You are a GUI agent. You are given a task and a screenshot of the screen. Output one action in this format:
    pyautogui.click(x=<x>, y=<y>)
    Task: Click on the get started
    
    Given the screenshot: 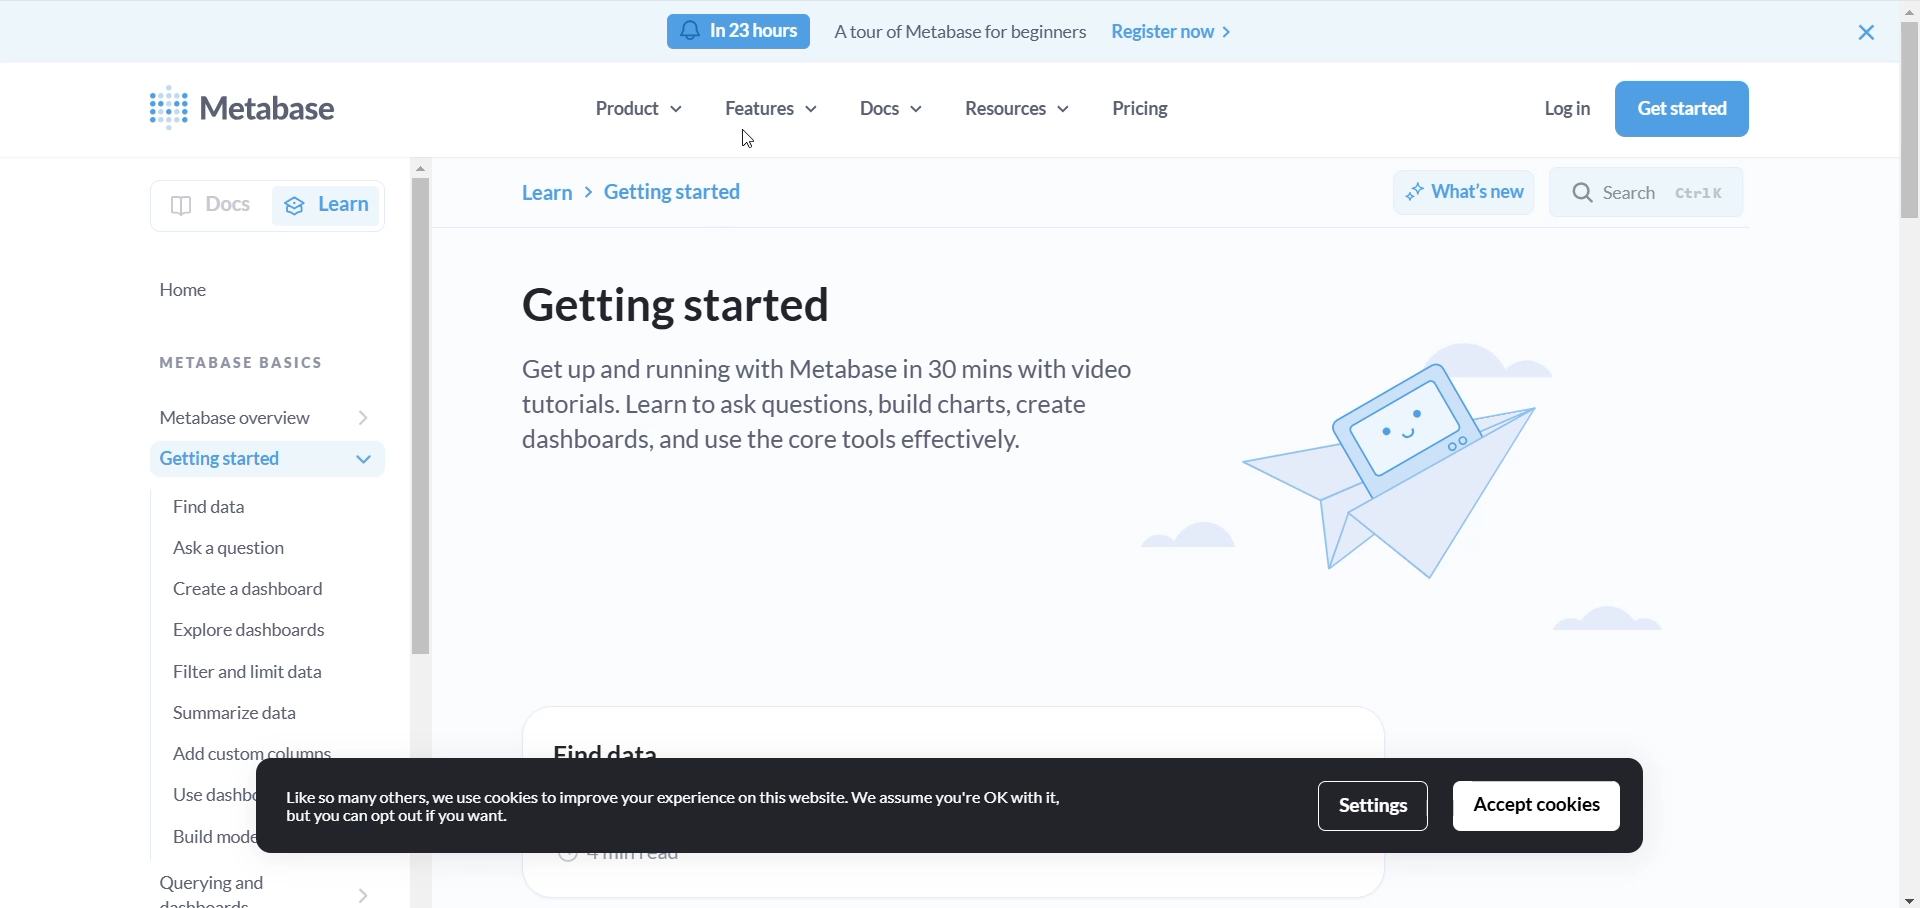 What is the action you would take?
    pyautogui.click(x=1683, y=110)
    